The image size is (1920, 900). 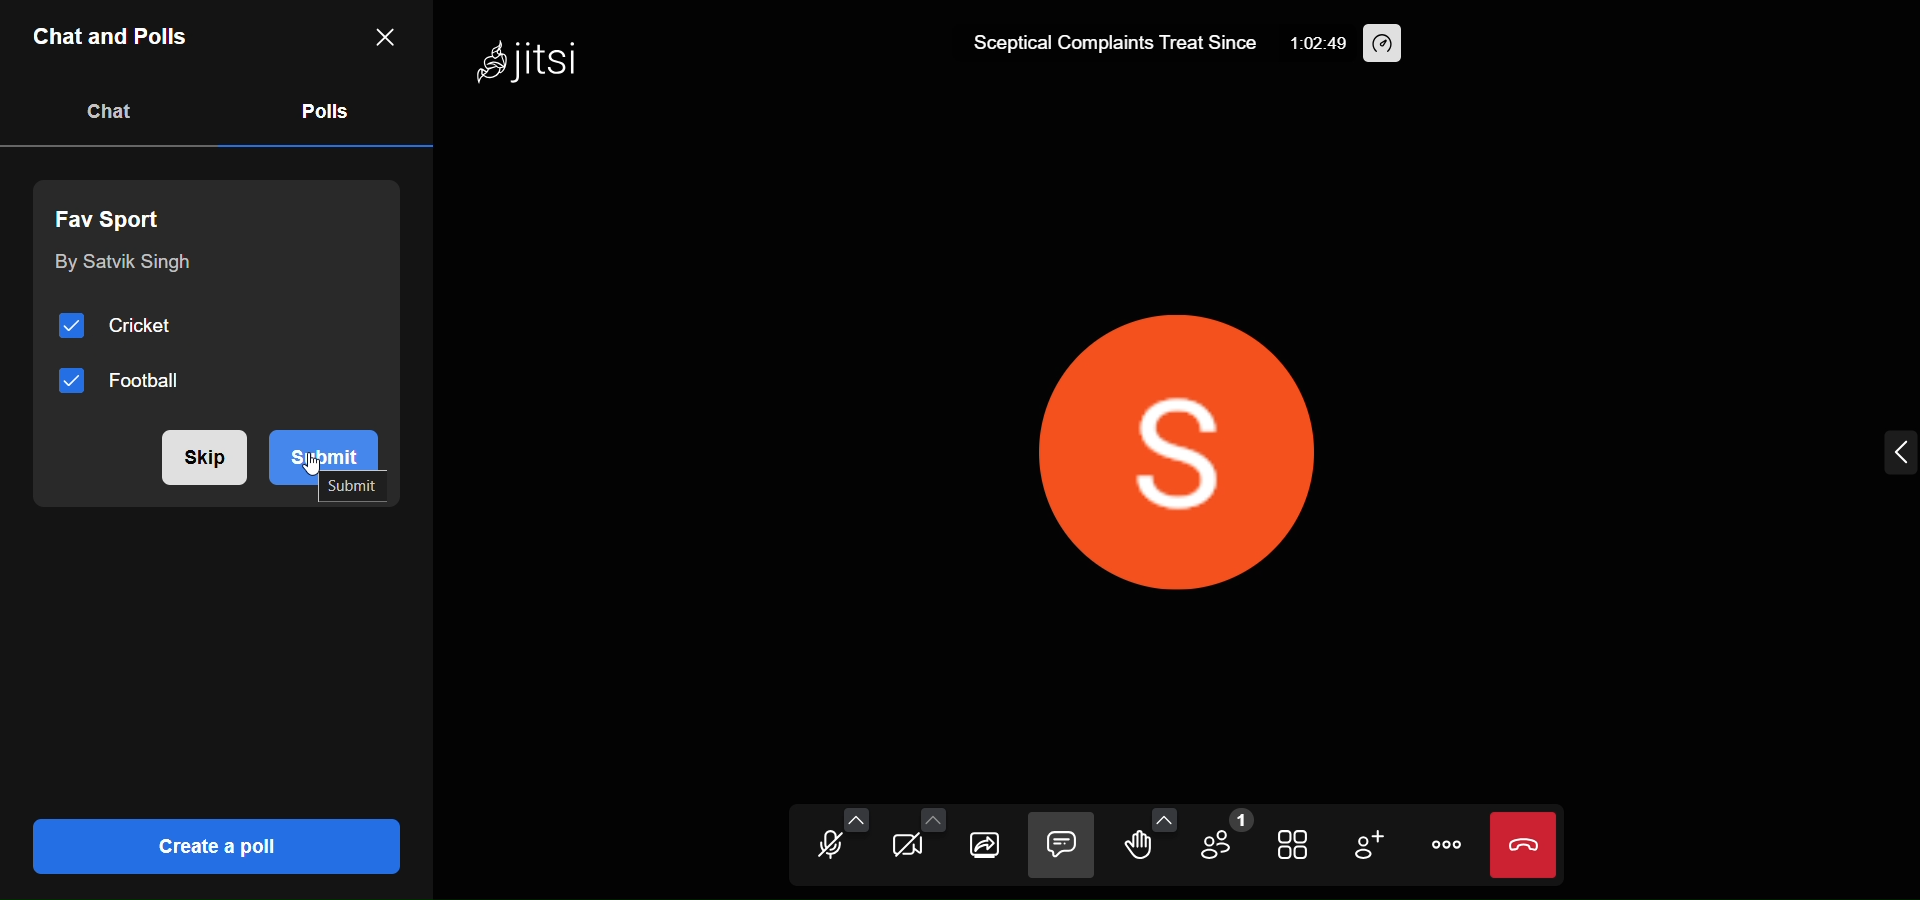 I want to click on raise hand, so click(x=1134, y=849).